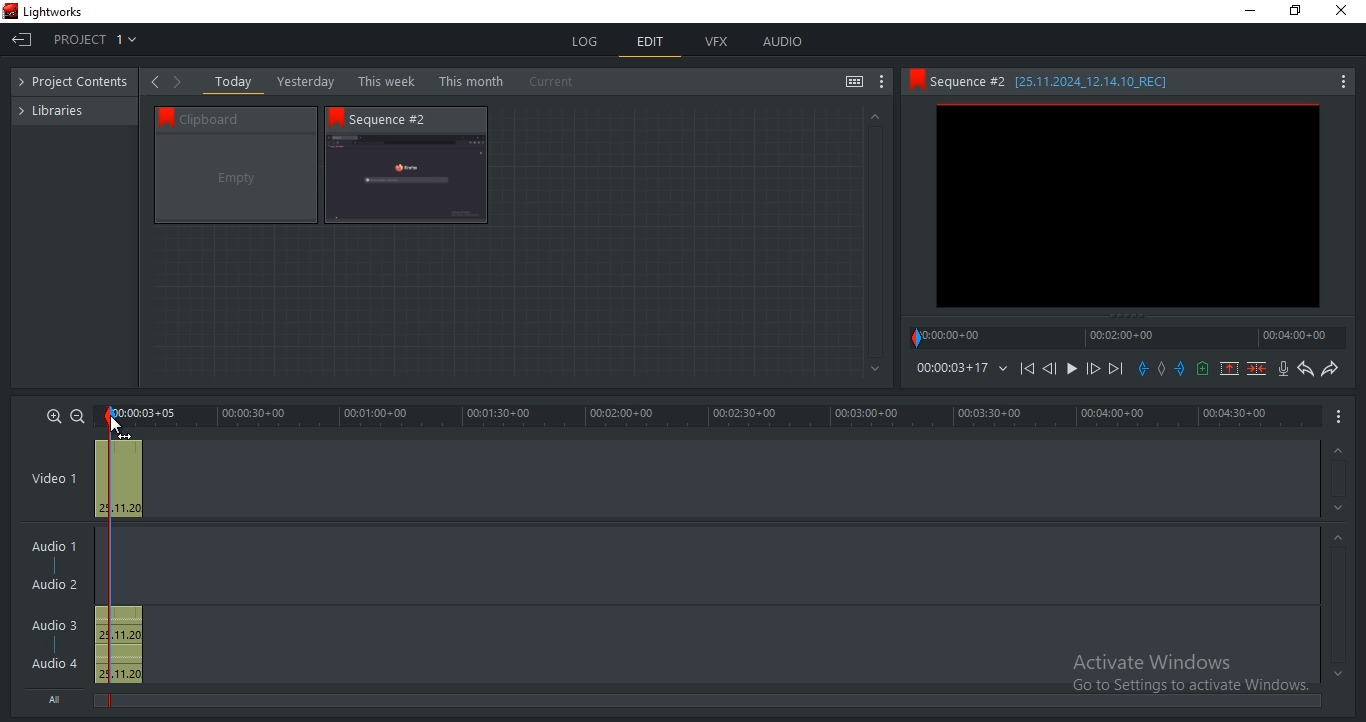  I want to click on project, so click(79, 83).